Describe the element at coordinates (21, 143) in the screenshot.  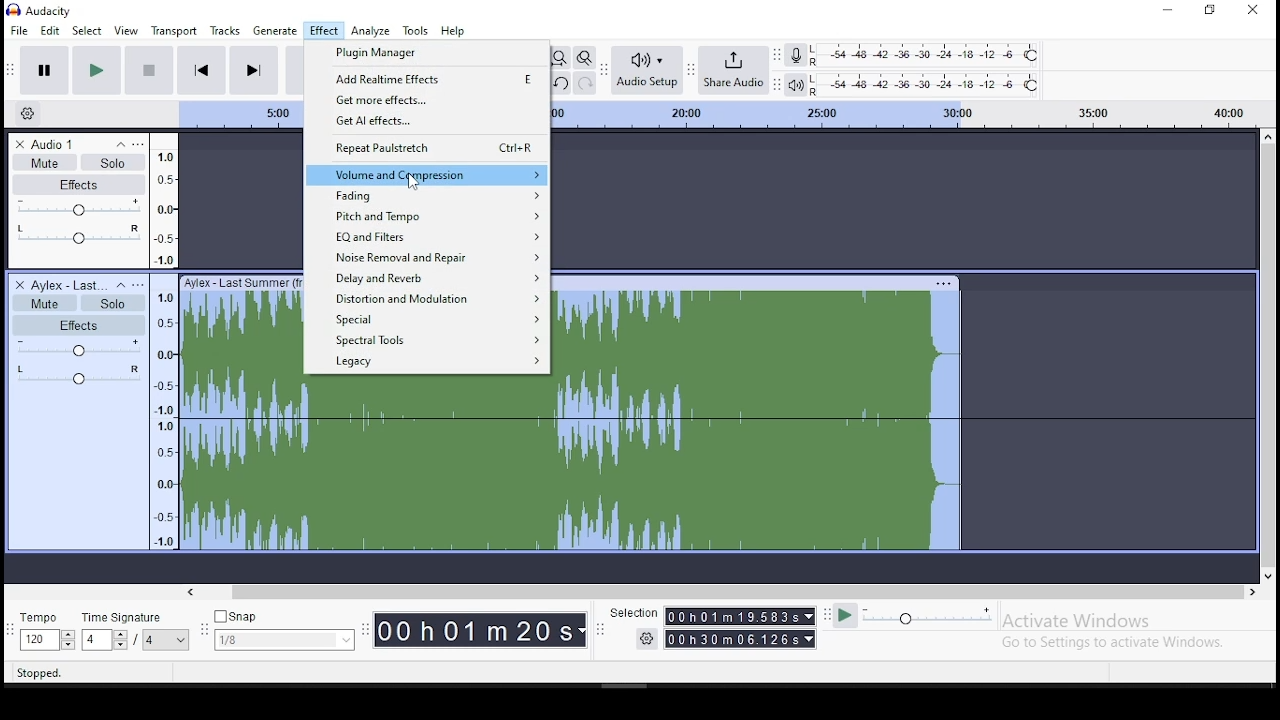
I see `delete track` at that location.